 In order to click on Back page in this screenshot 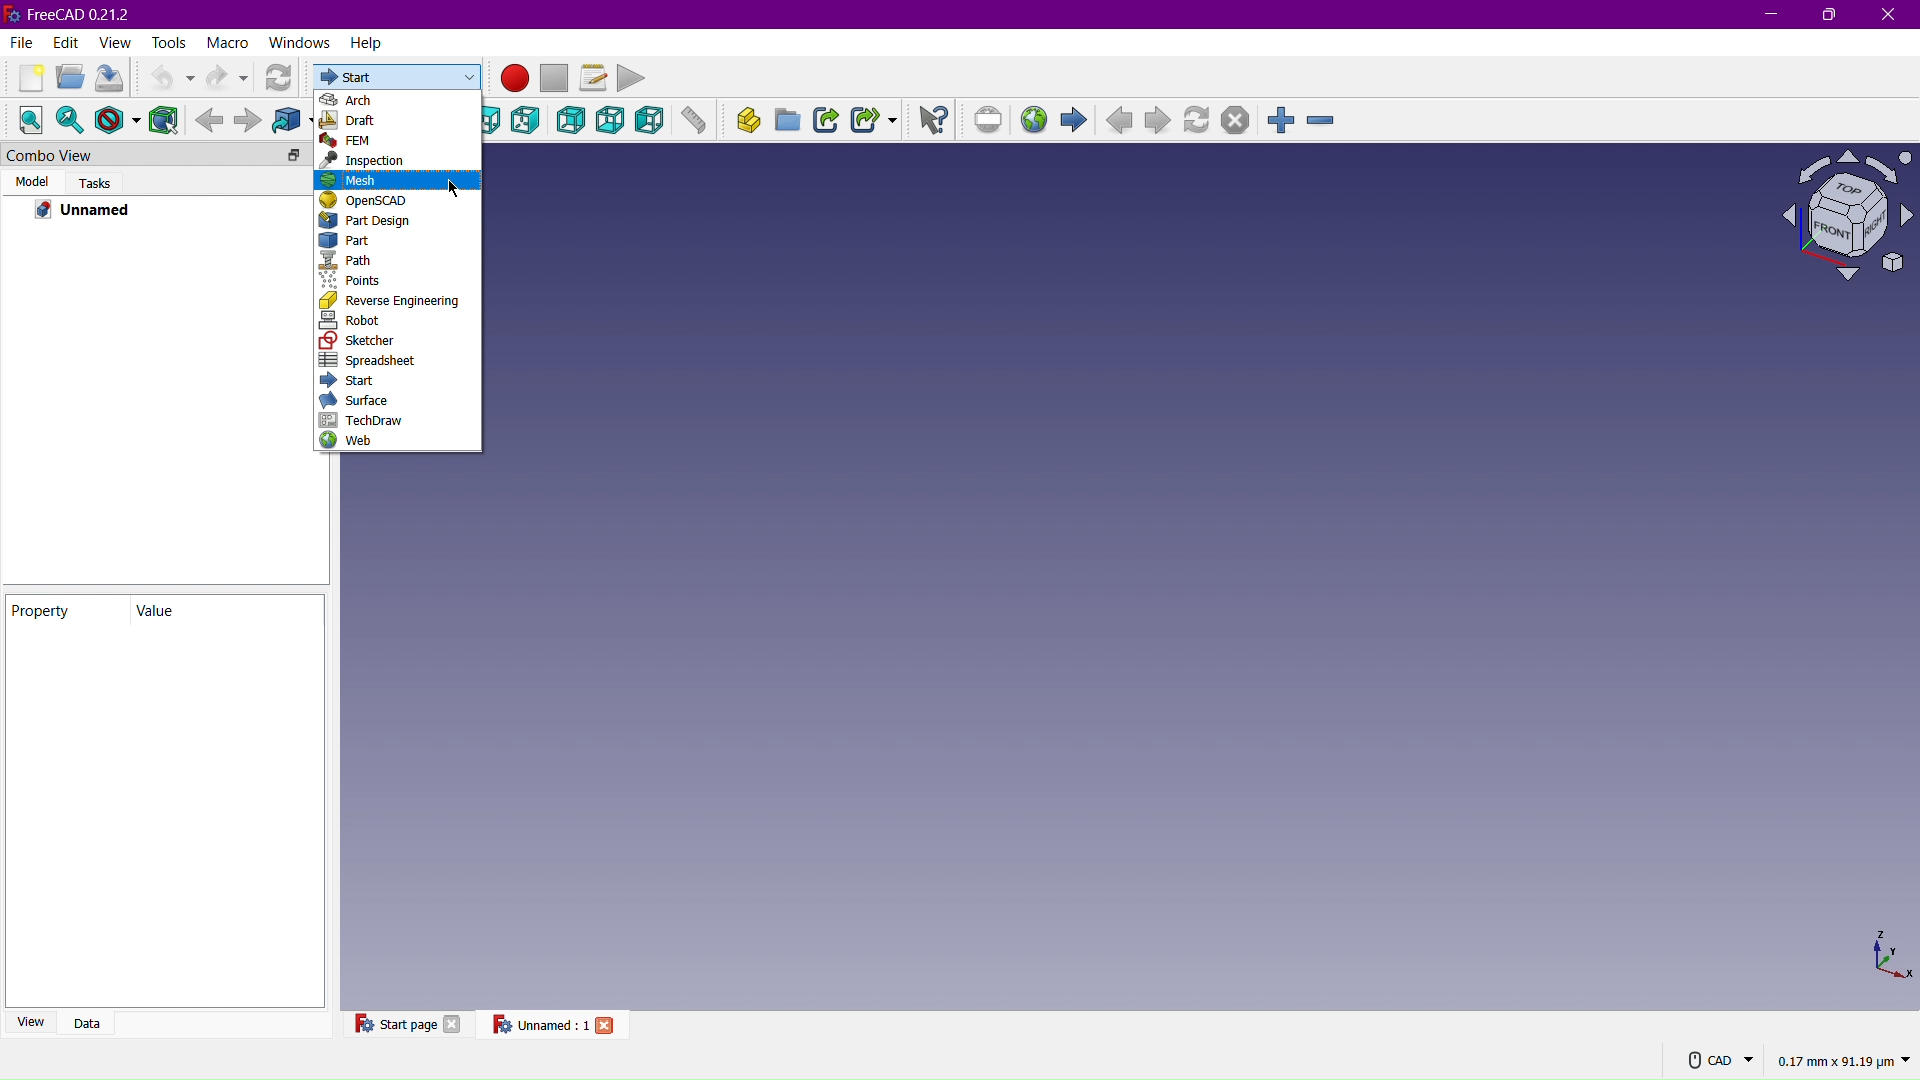, I will do `click(1122, 122)`.